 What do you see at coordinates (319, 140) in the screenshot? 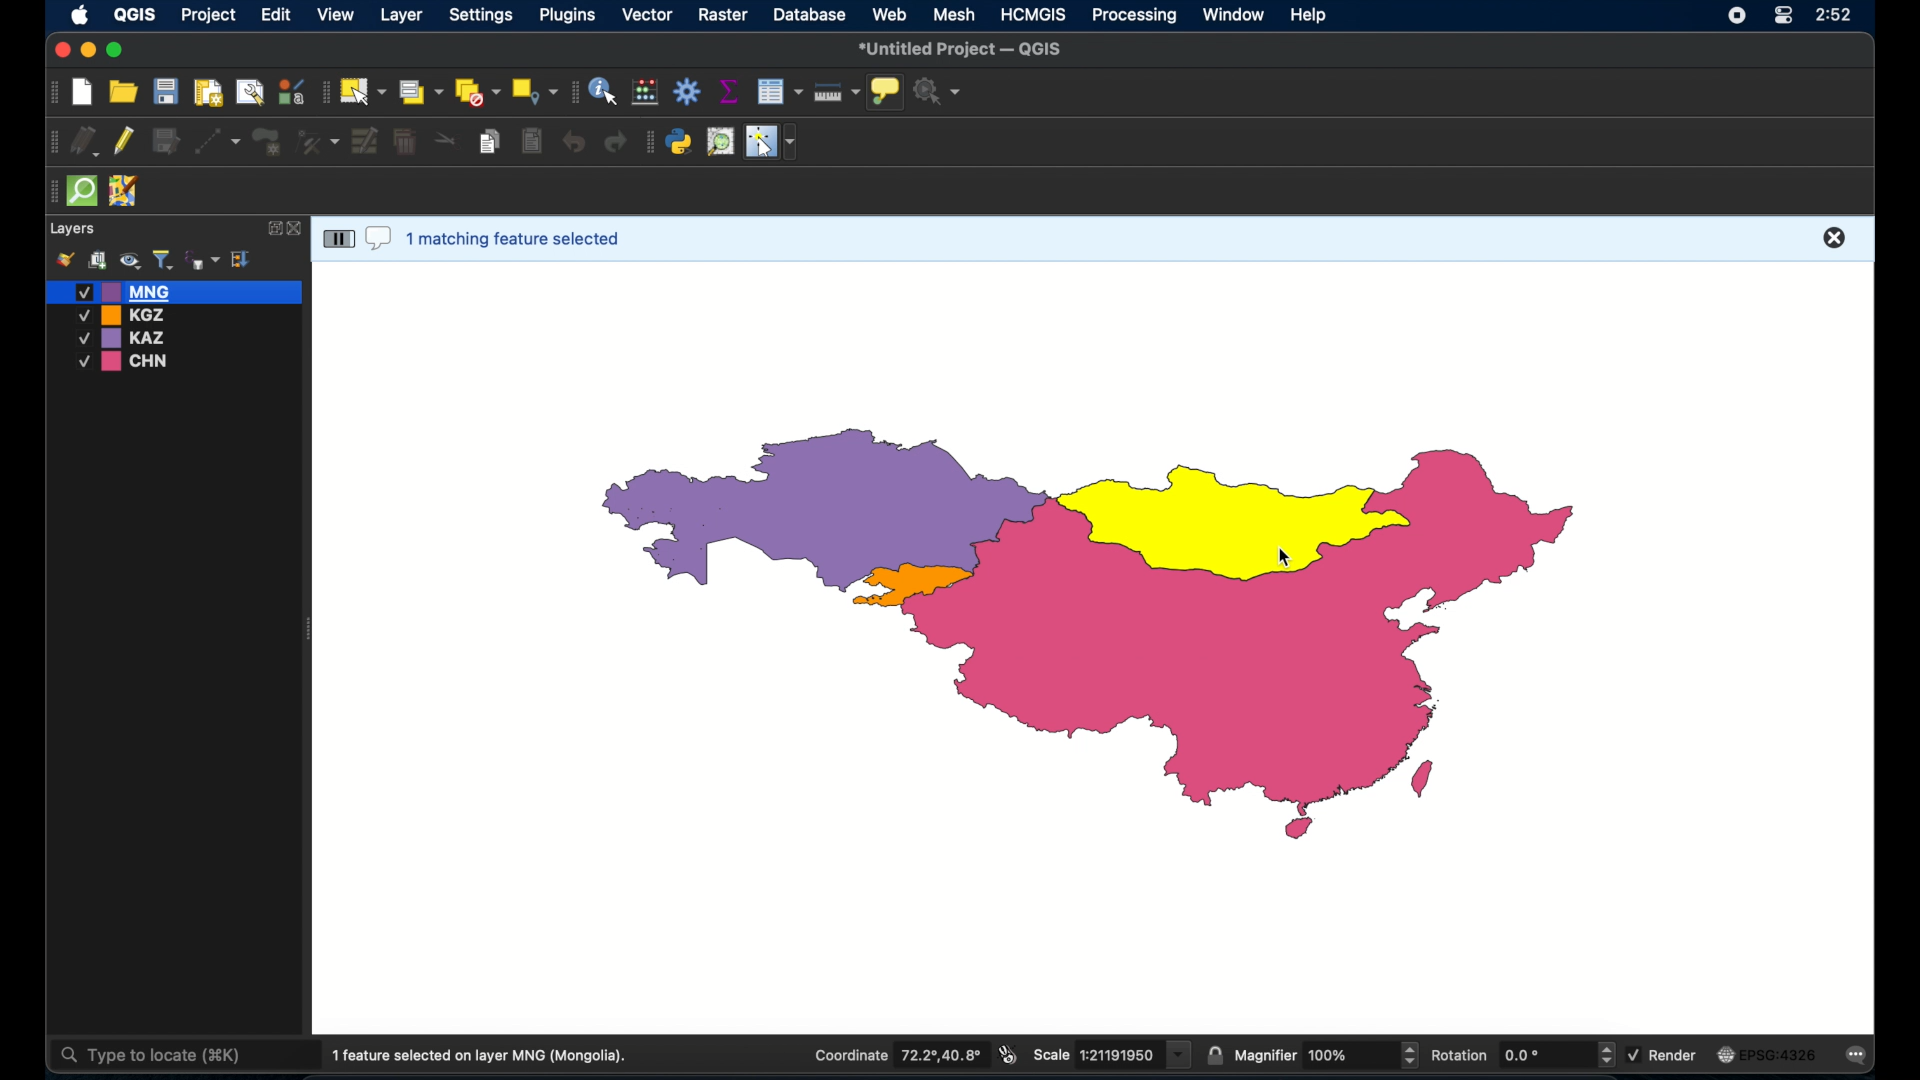
I see `vertex tool` at bounding box center [319, 140].